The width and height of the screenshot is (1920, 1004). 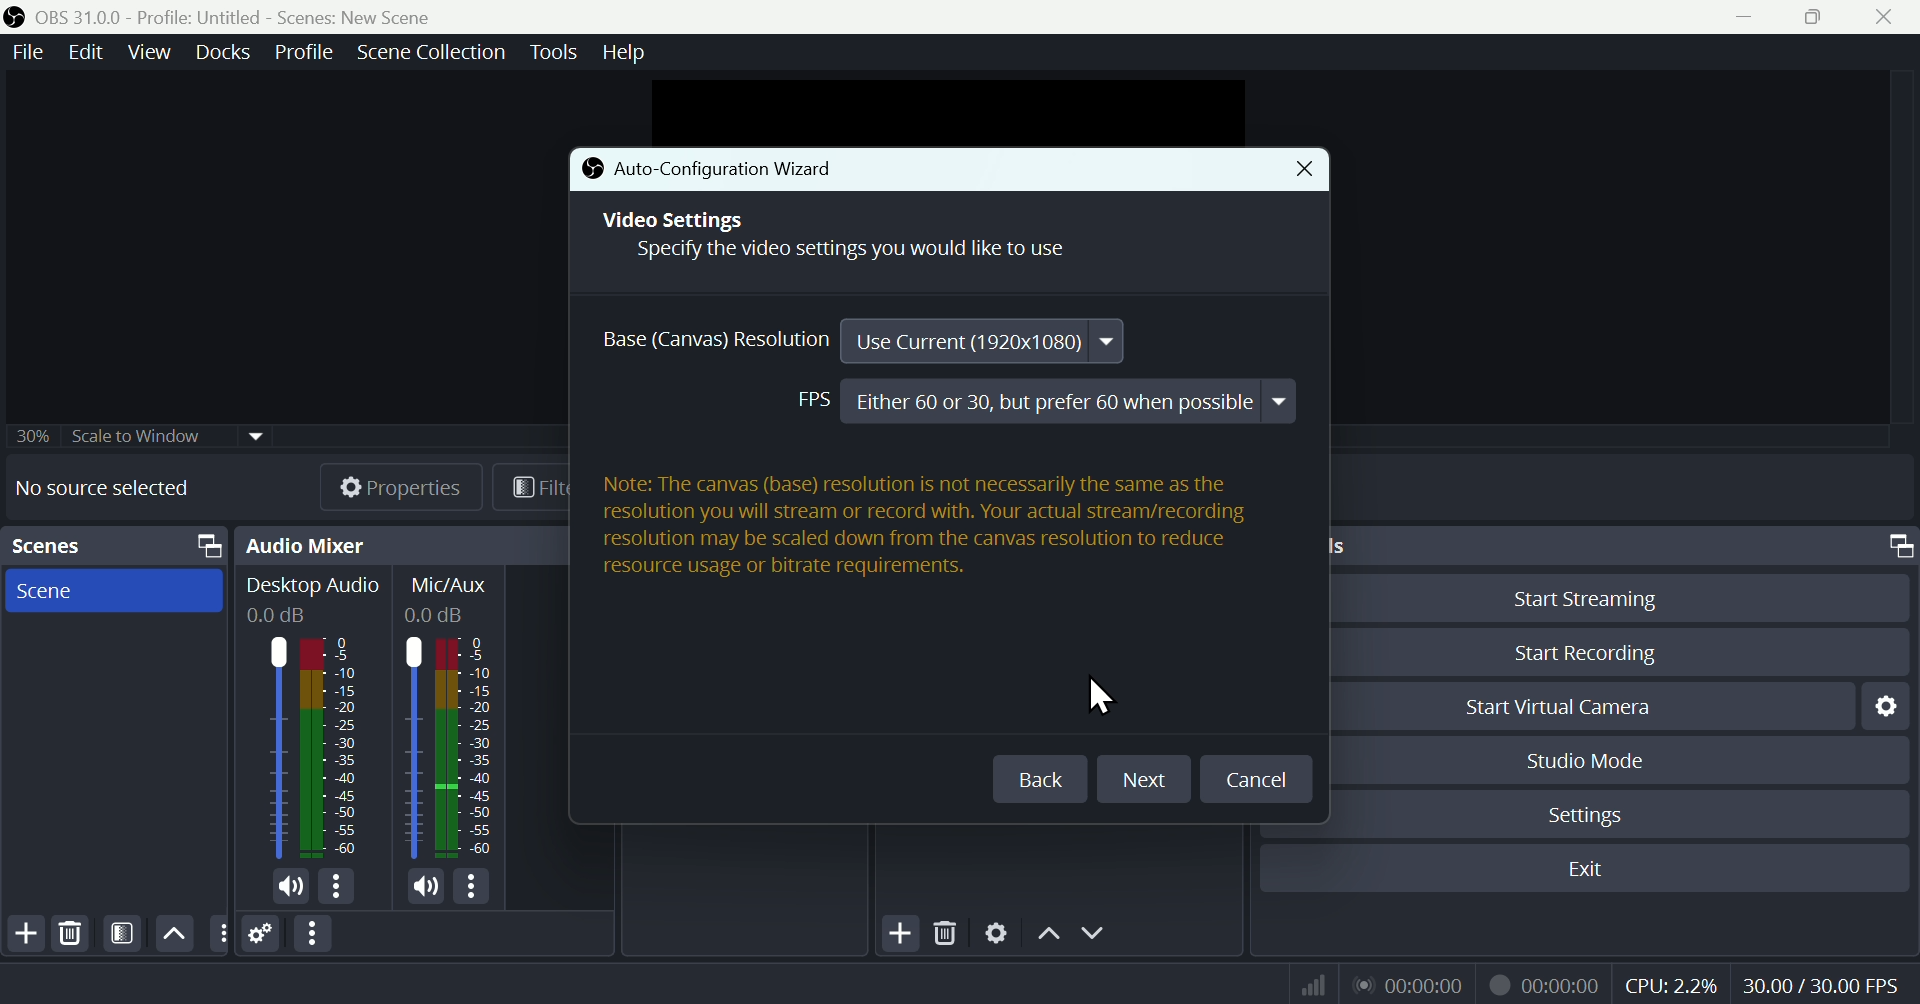 I want to click on File, so click(x=30, y=52).